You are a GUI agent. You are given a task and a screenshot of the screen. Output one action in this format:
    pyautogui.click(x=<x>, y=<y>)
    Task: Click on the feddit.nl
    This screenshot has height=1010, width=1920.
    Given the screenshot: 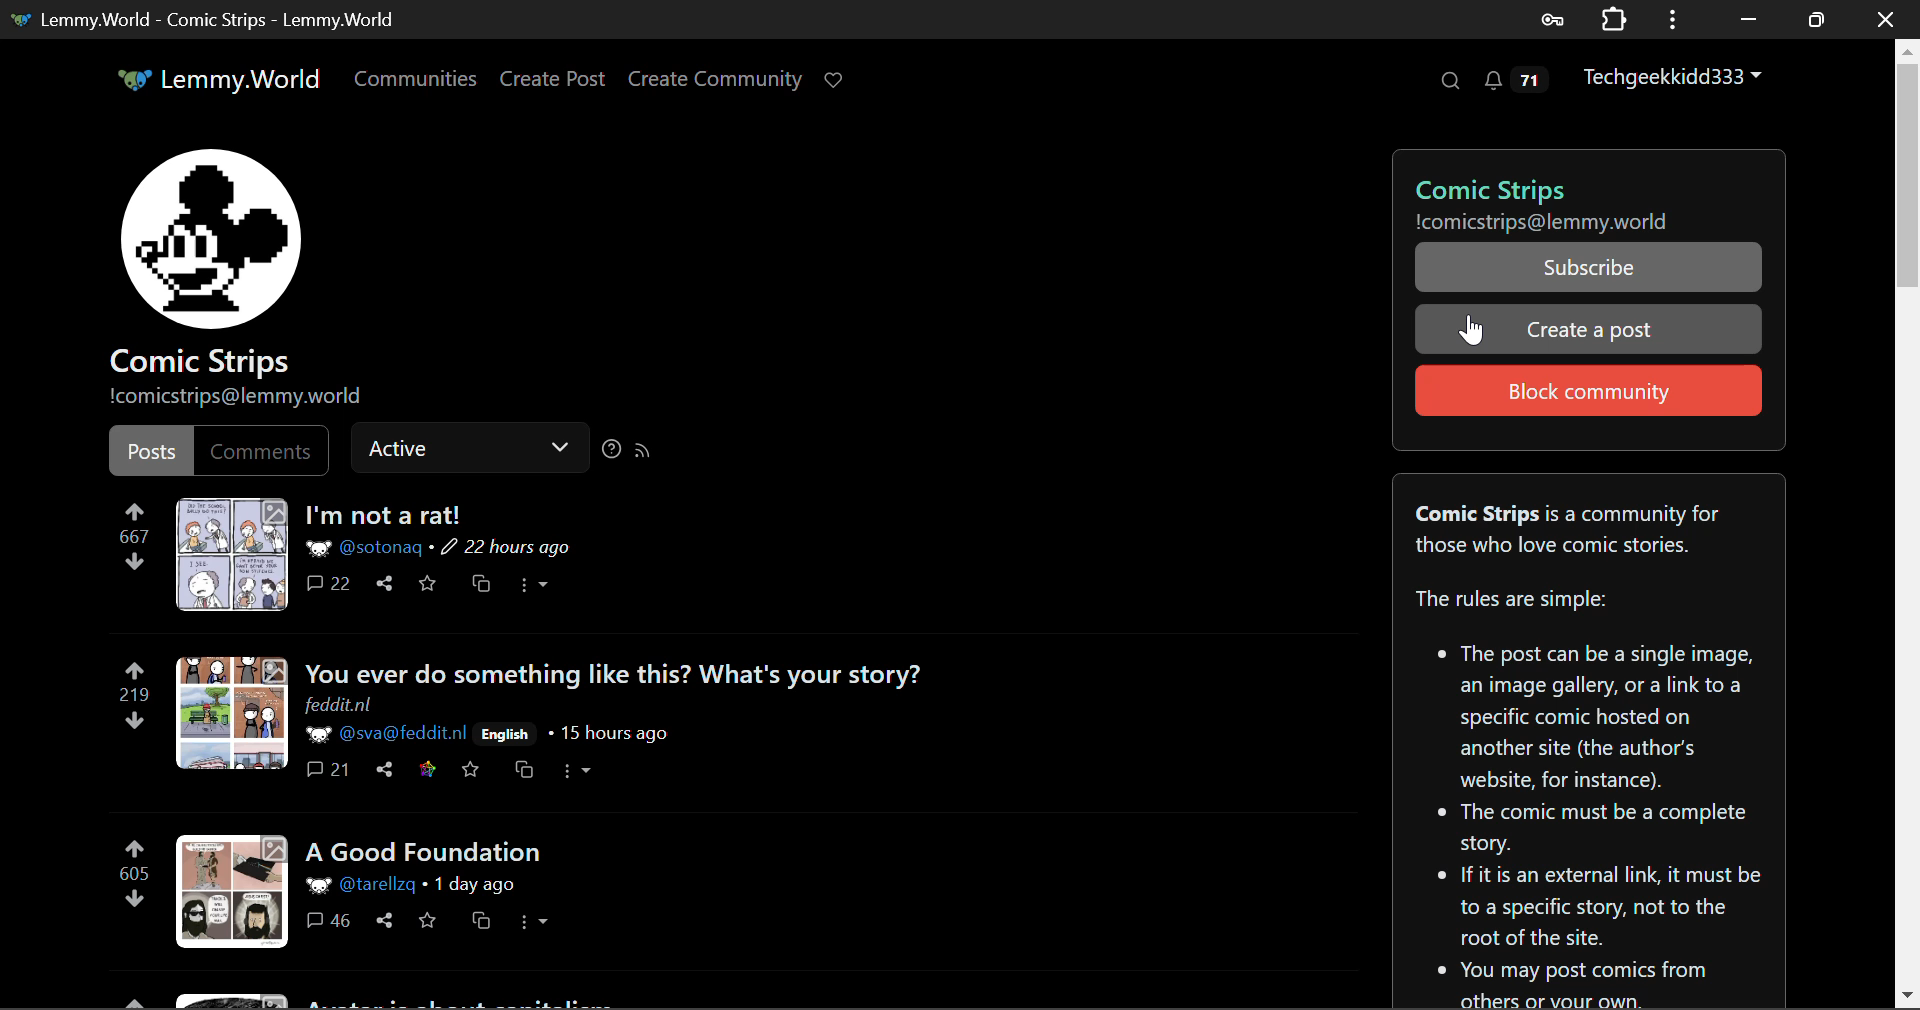 What is the action you would take?
    pyautogui.click(x=341, y=706)
    